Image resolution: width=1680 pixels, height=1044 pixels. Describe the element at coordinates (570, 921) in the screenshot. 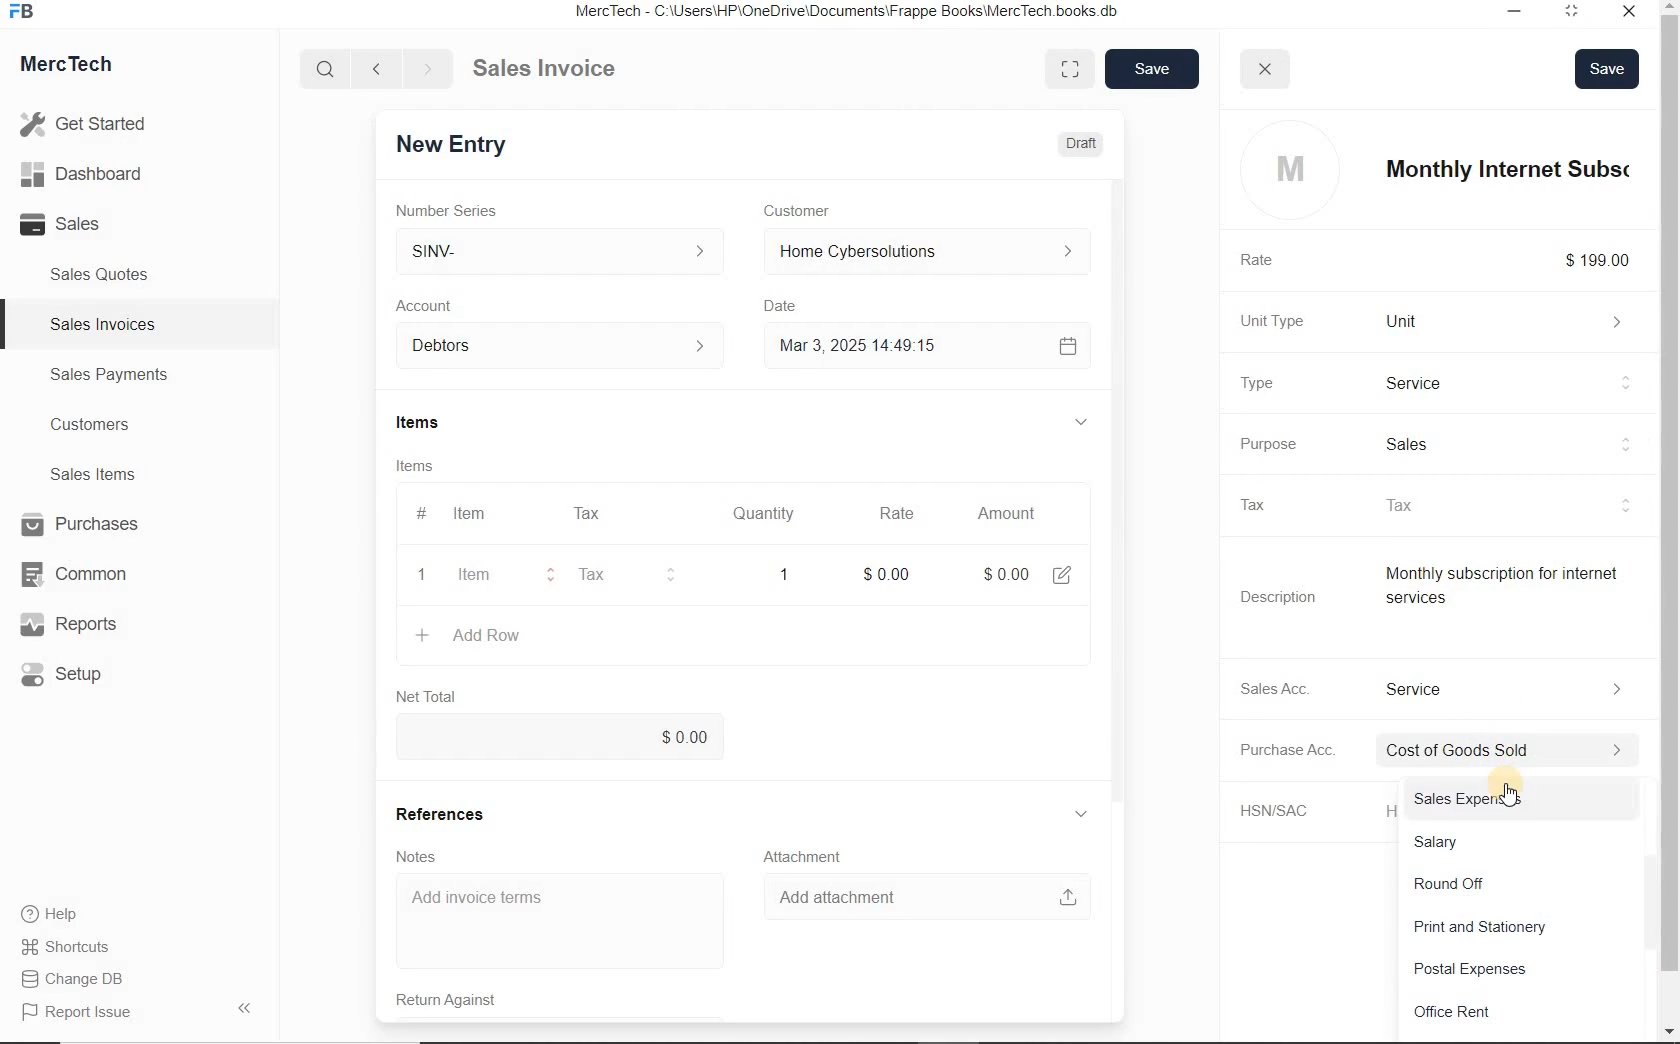

I see `Add invoice terms` at that location.